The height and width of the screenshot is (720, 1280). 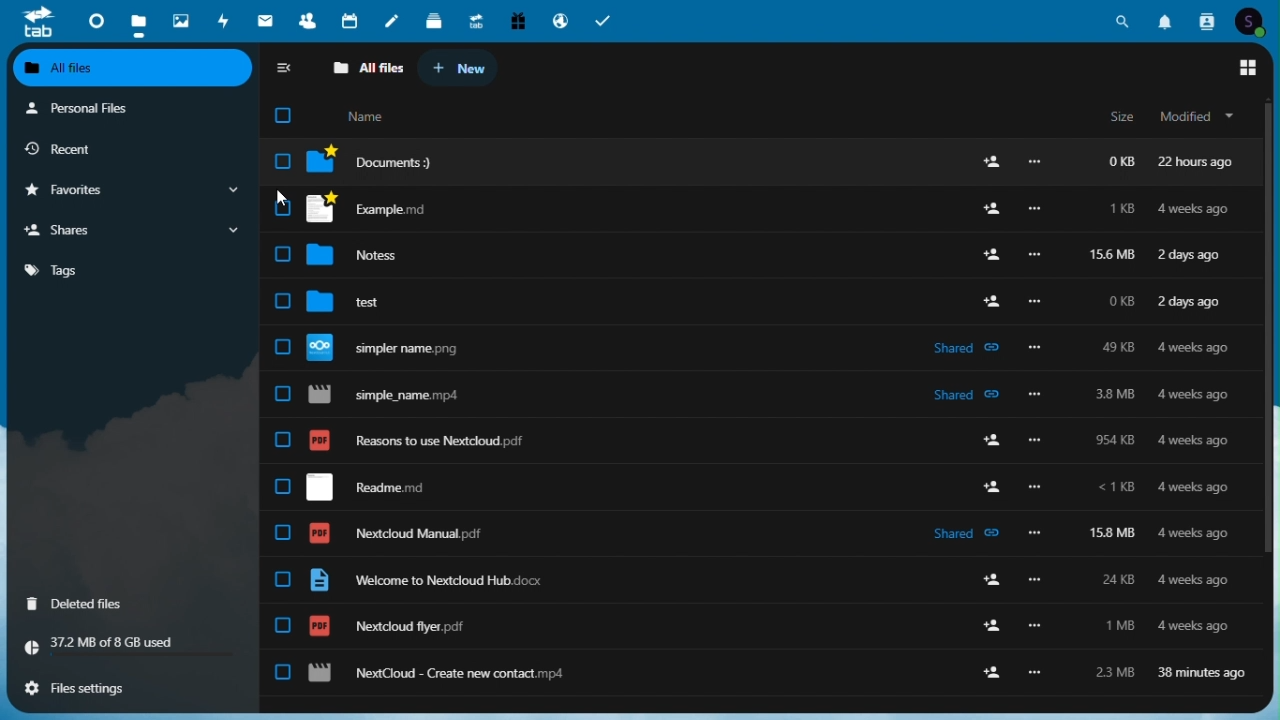 What do you see at coordinates (1036, 581) in the screenshot?
I see `more options` at bounding box center [1036, 581].